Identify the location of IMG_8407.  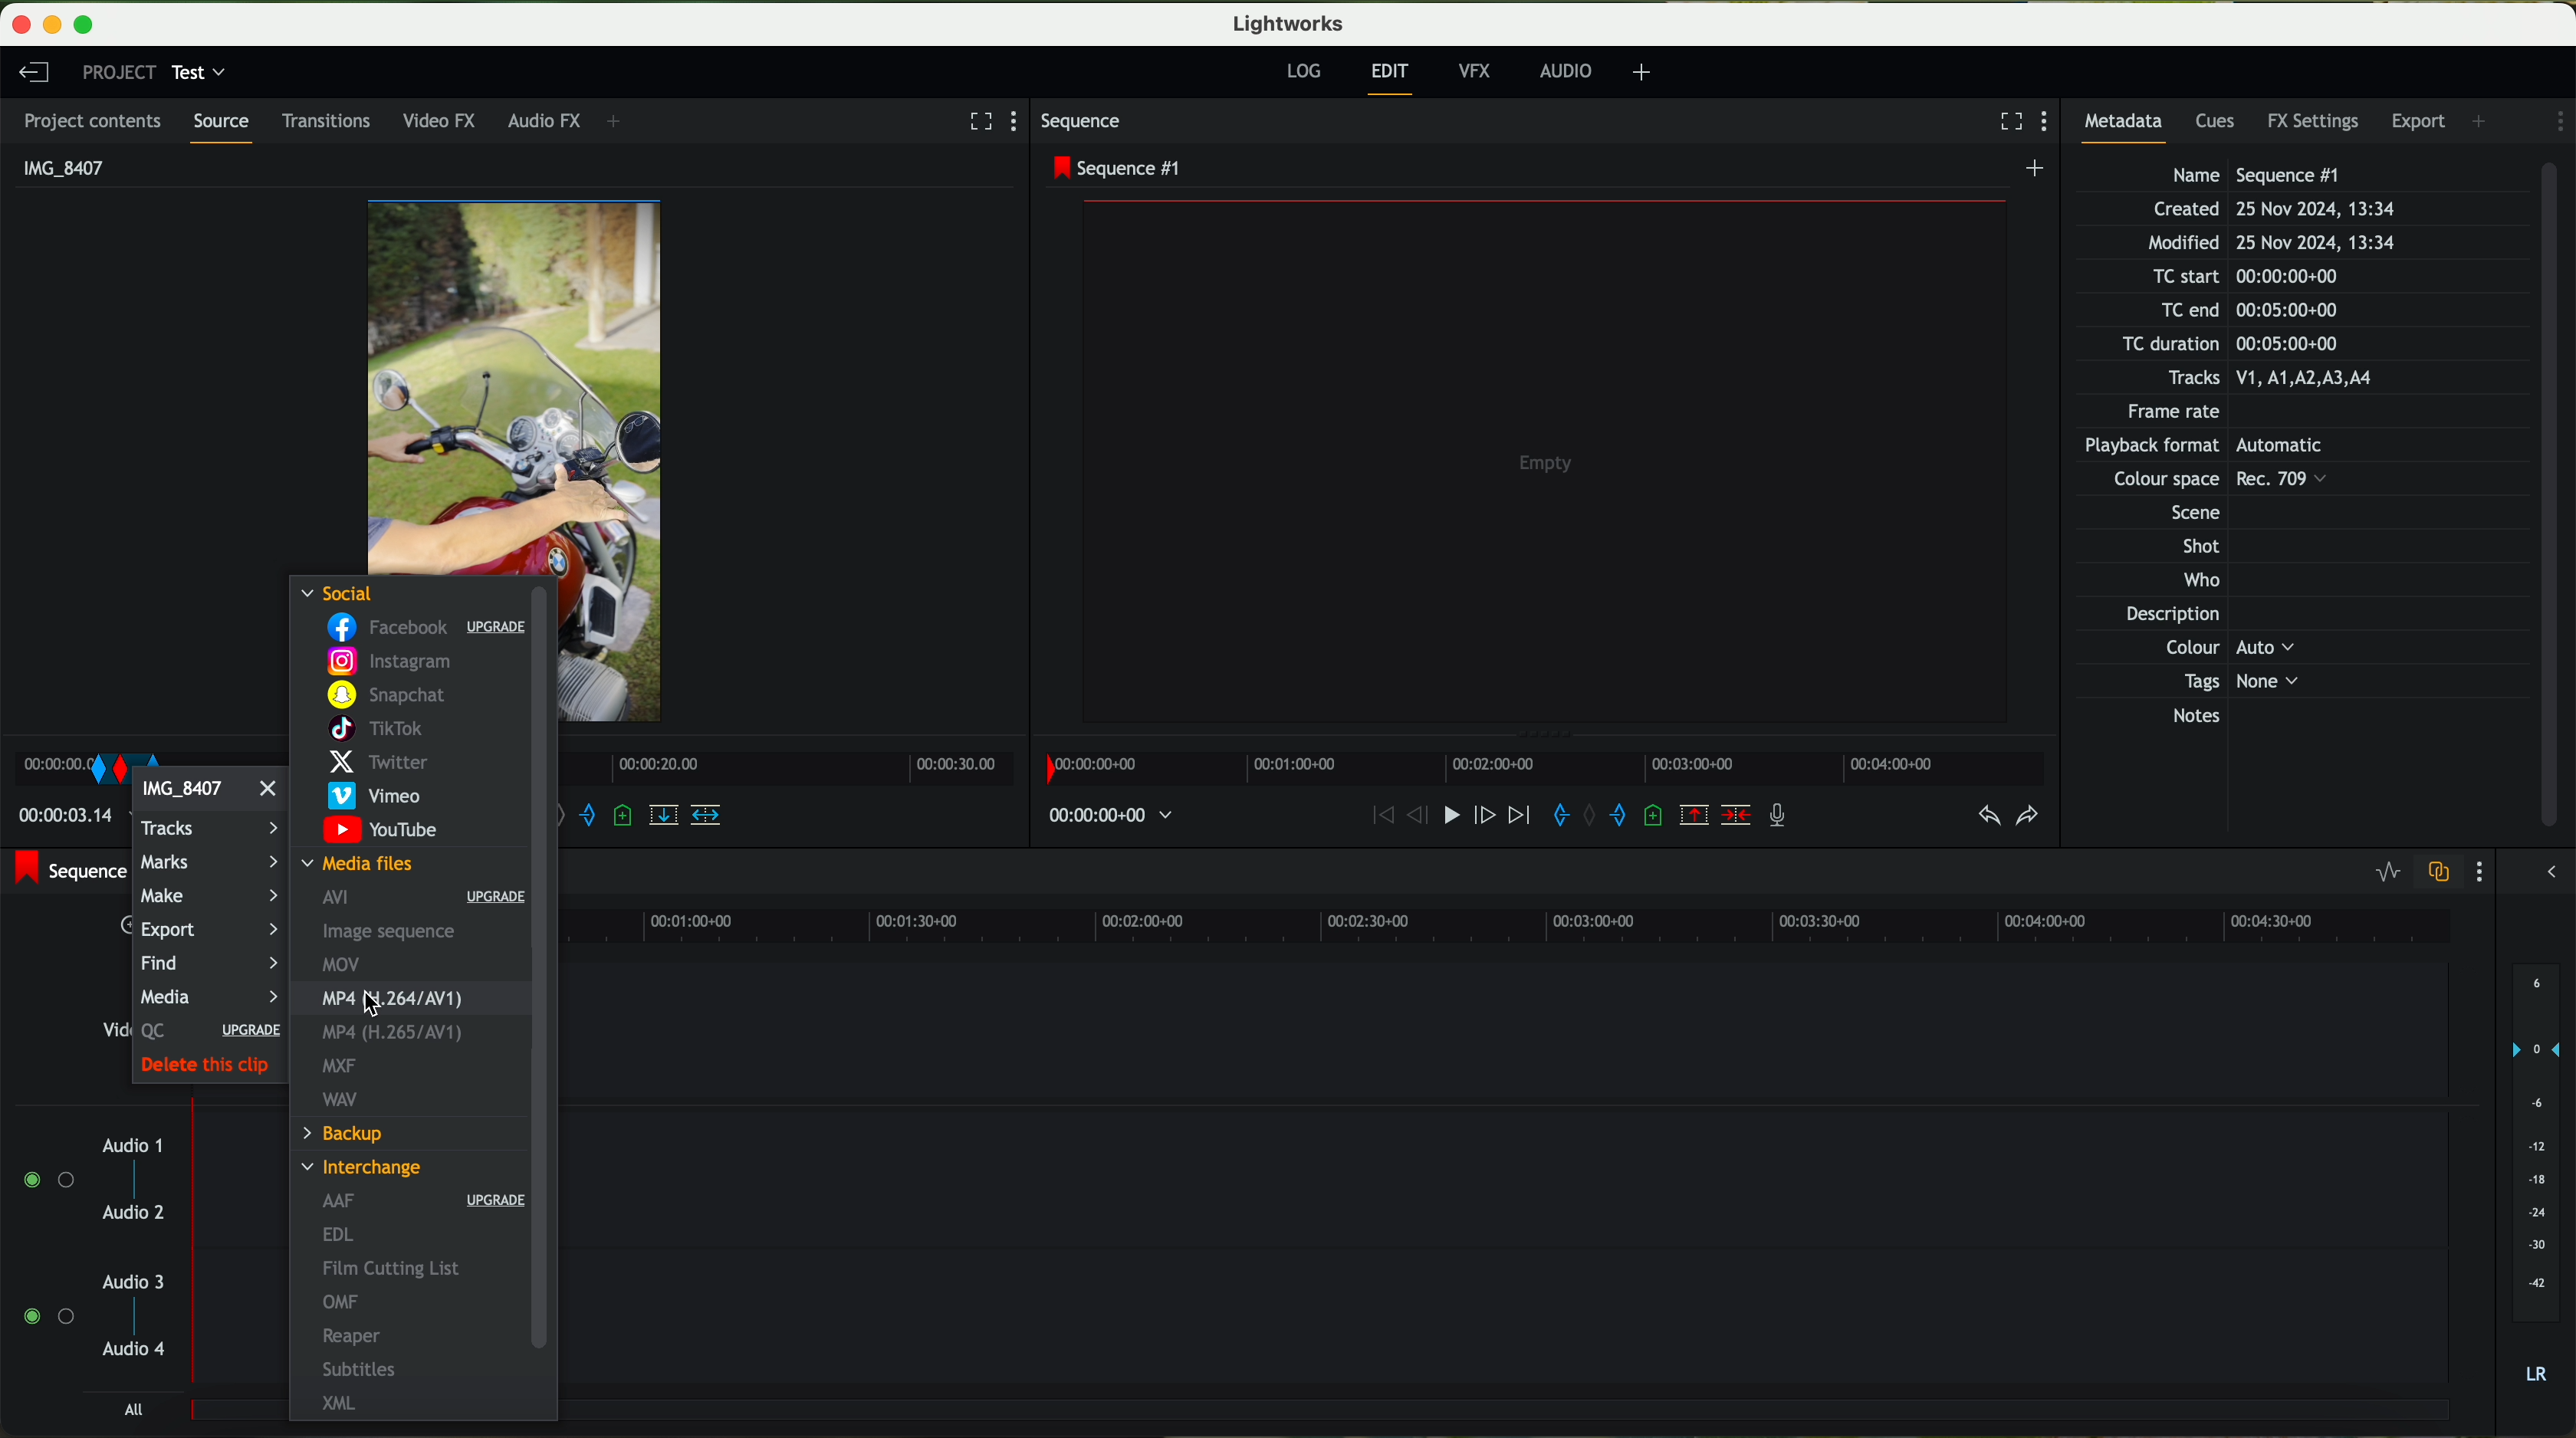
(59, 166).